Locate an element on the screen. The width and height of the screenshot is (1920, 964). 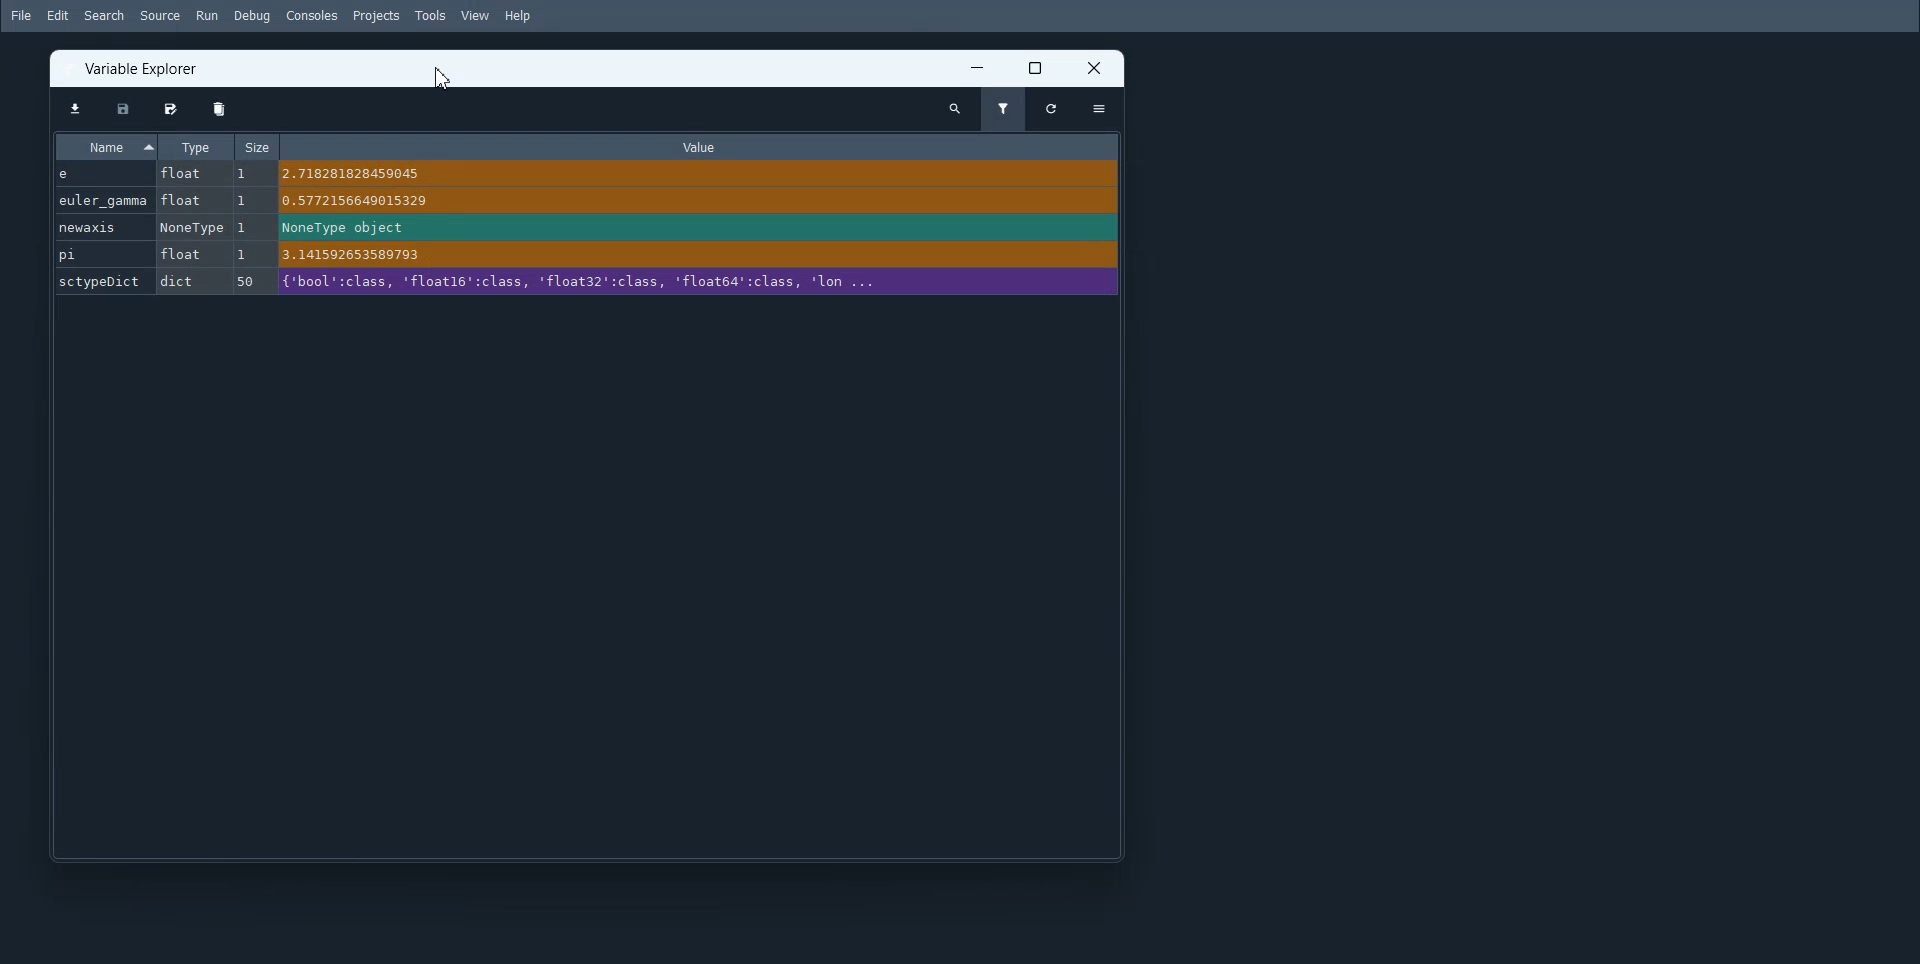
NoneType object is located at coordinates (341, 227).